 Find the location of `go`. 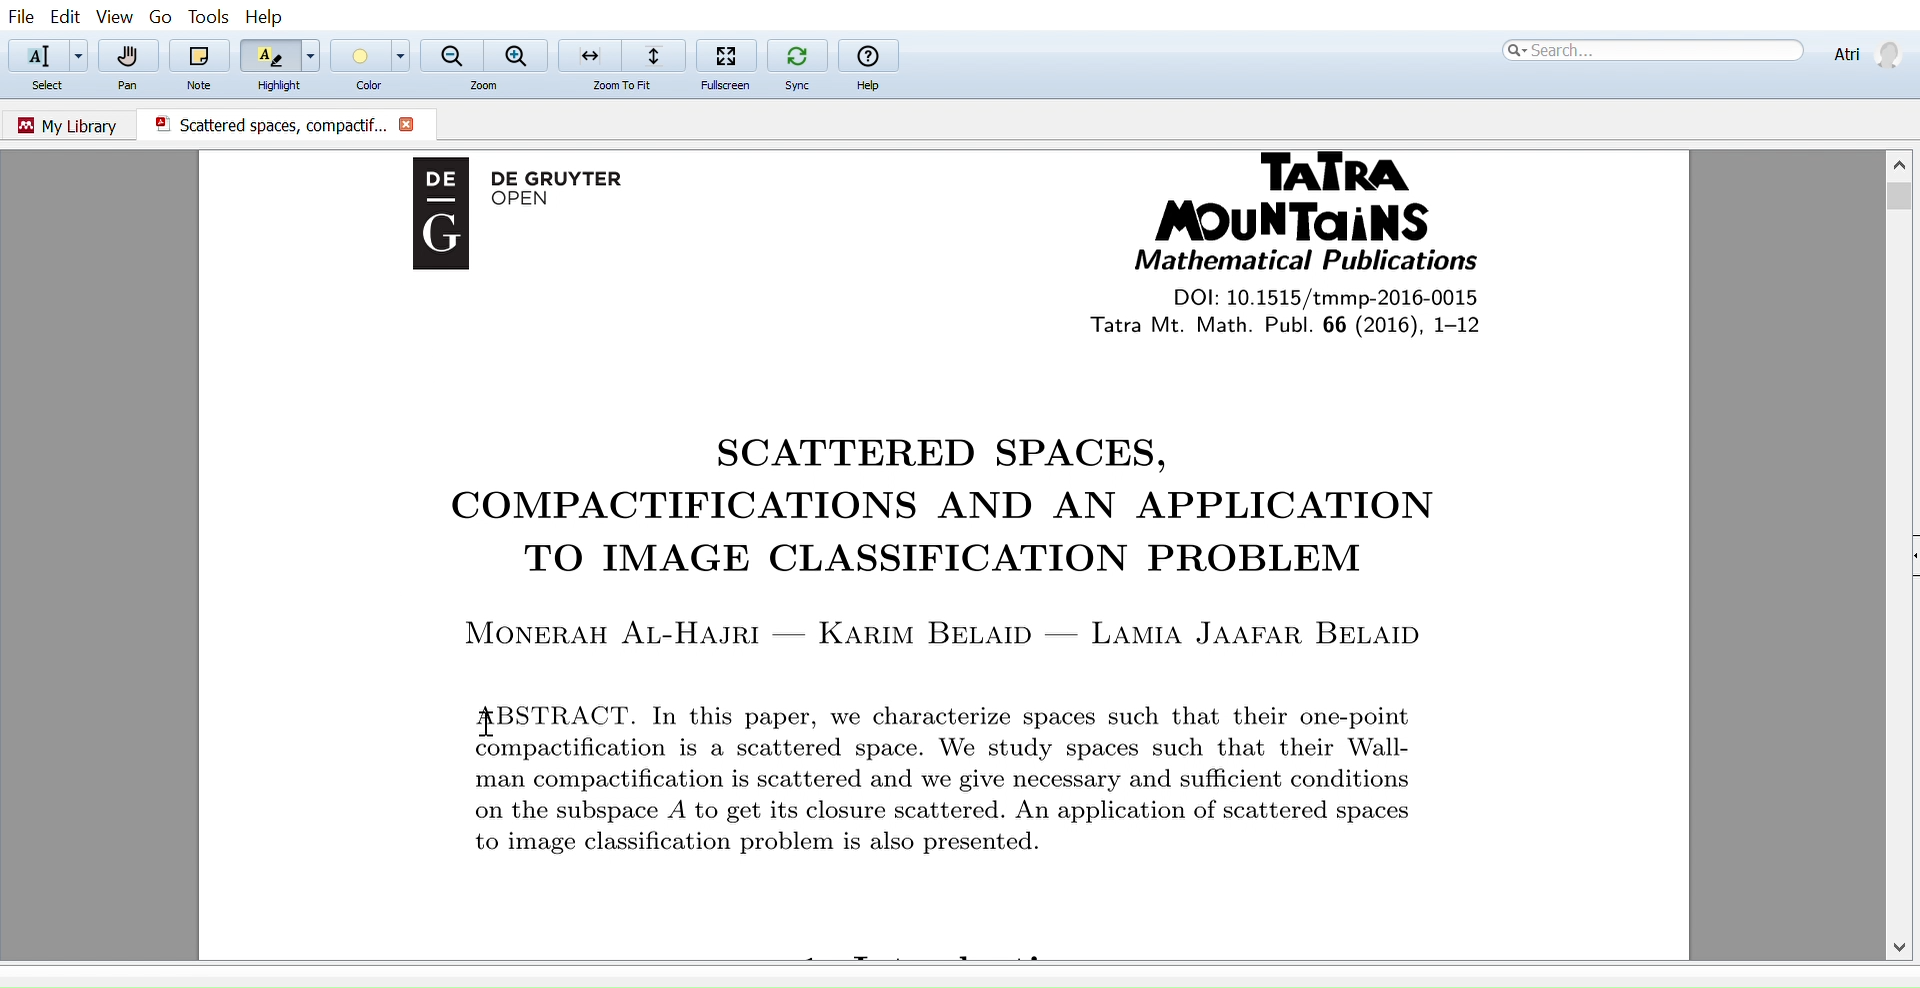

go is located at coordinates (161, 18).